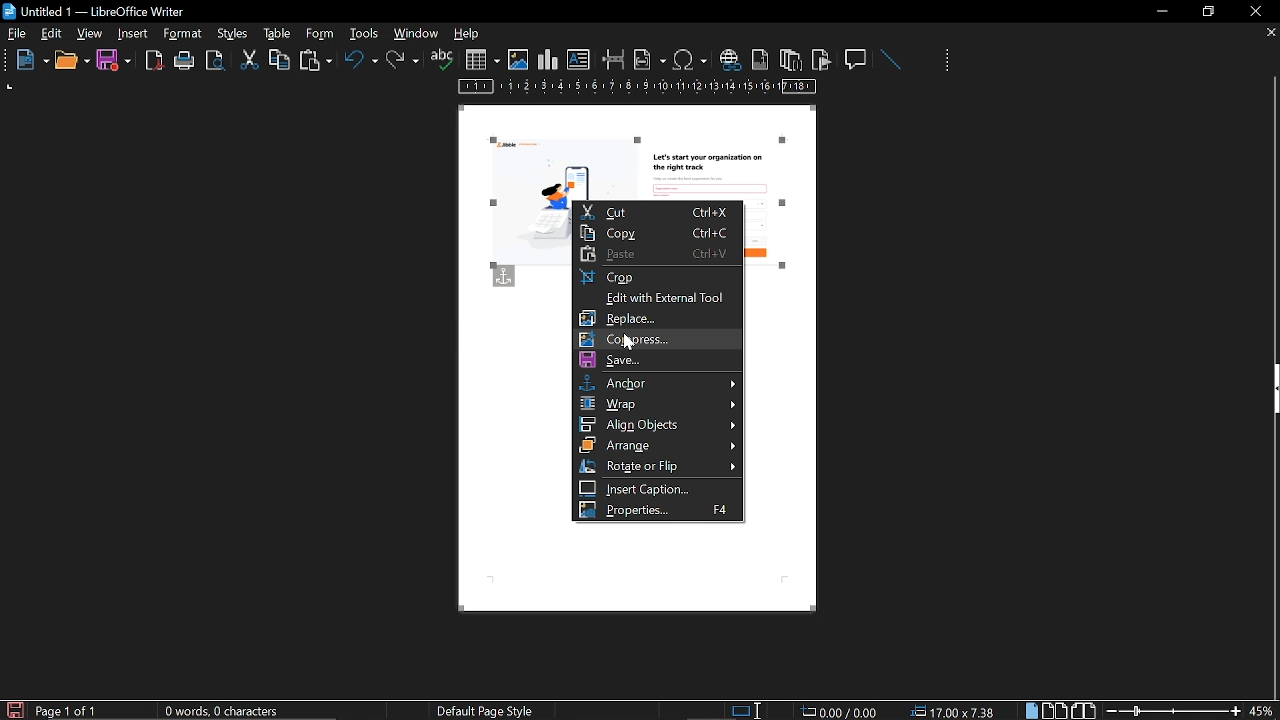 Image resolution: width=1280 pixels, height=720 pixels. Describe the element at coordinates (366, 33) in the screenshot. I see `form` at that location.